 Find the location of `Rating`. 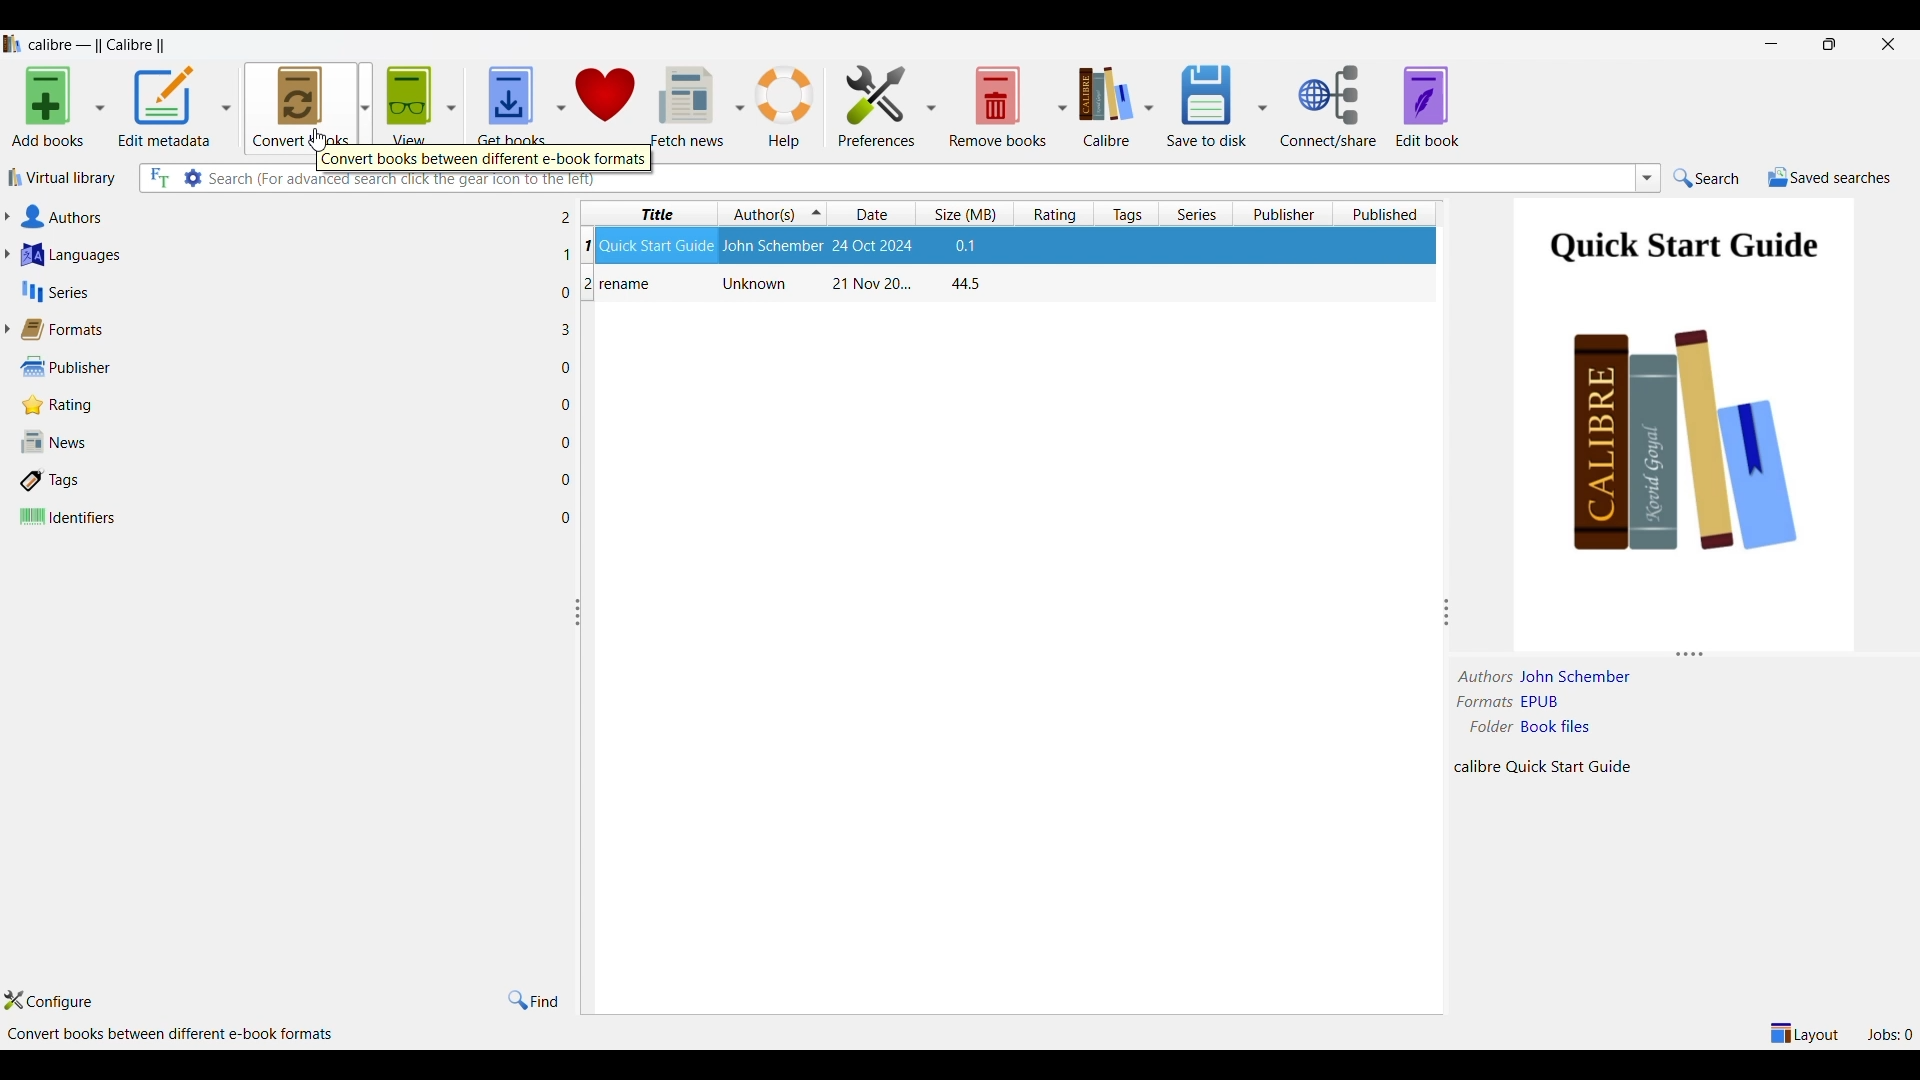

Rating is located at coordinates (287, 406).